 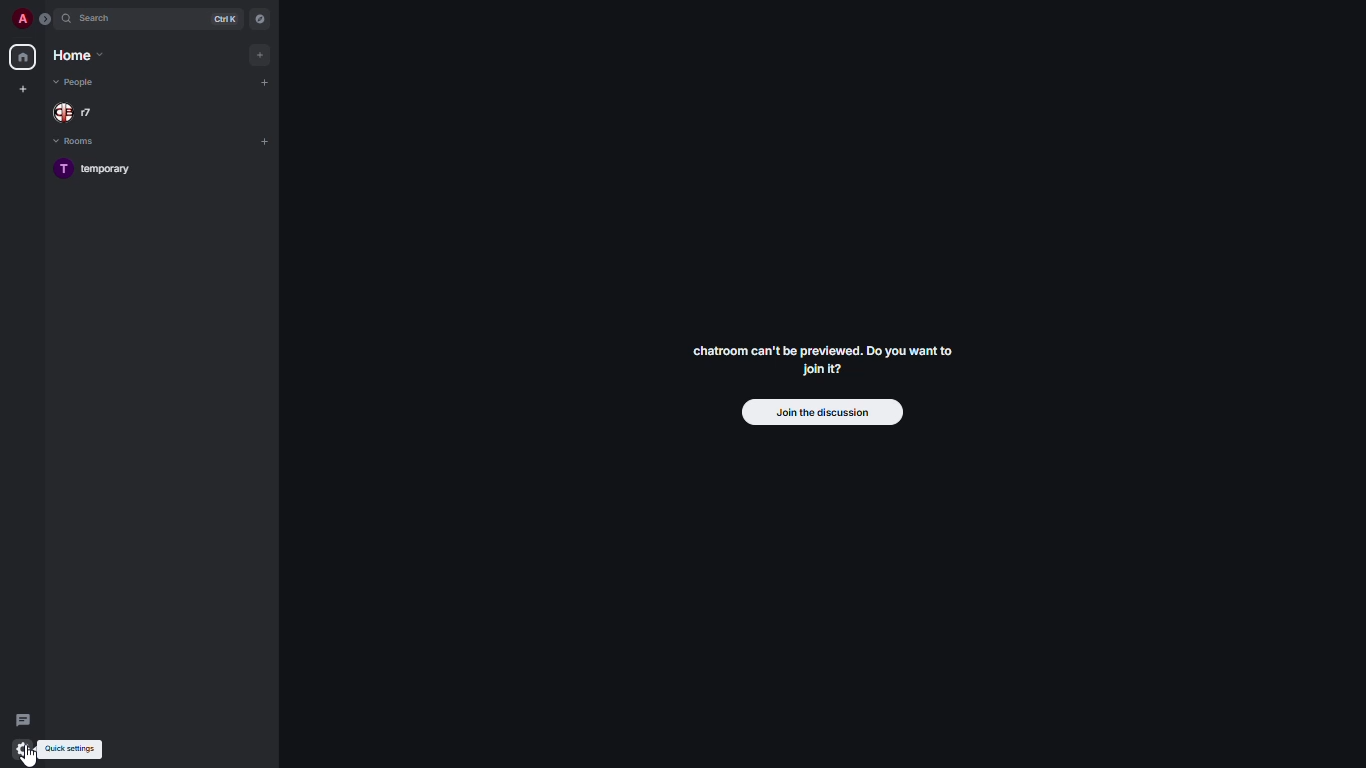 I want to click on add, so click(x=264, y=141).